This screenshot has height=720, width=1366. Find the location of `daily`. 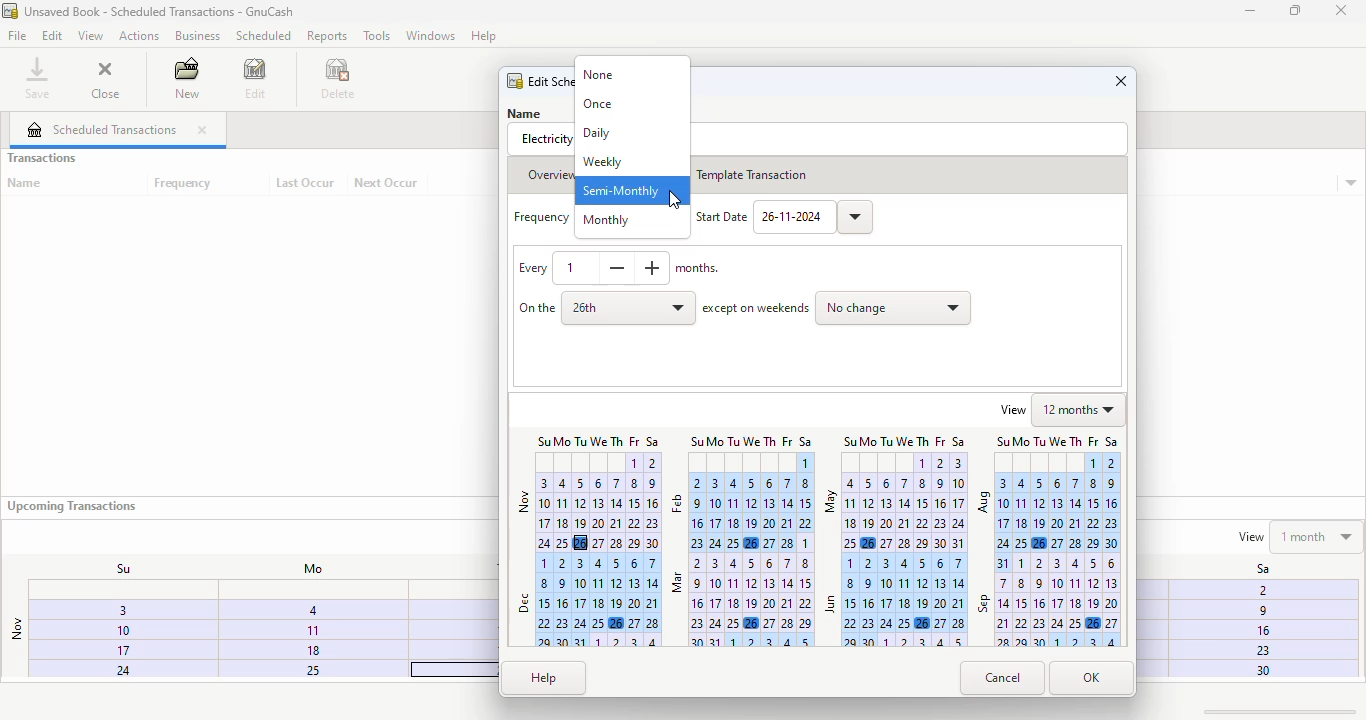

daily is located at coordinates (597, 133).